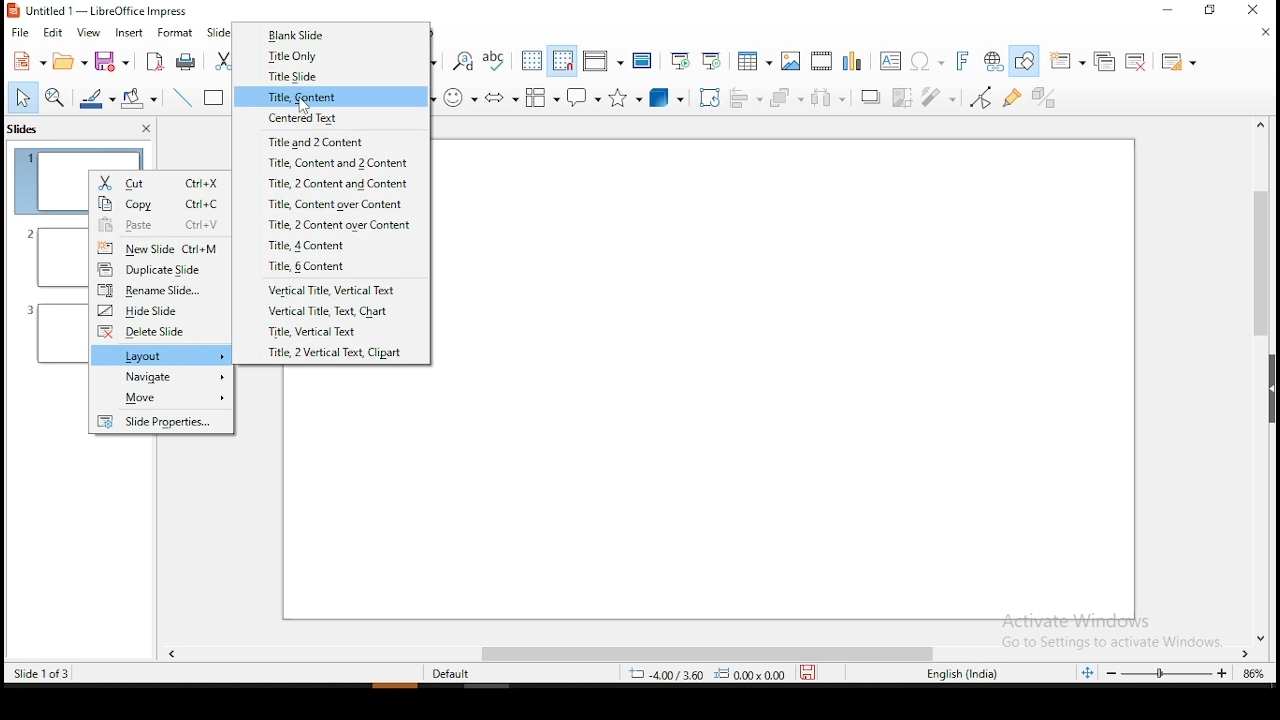 This screenshot has height=720, width=1280. What do you see at coordinates (309, 118) in the screenshot?
I see `centered text` at bounding box center [309, 118].